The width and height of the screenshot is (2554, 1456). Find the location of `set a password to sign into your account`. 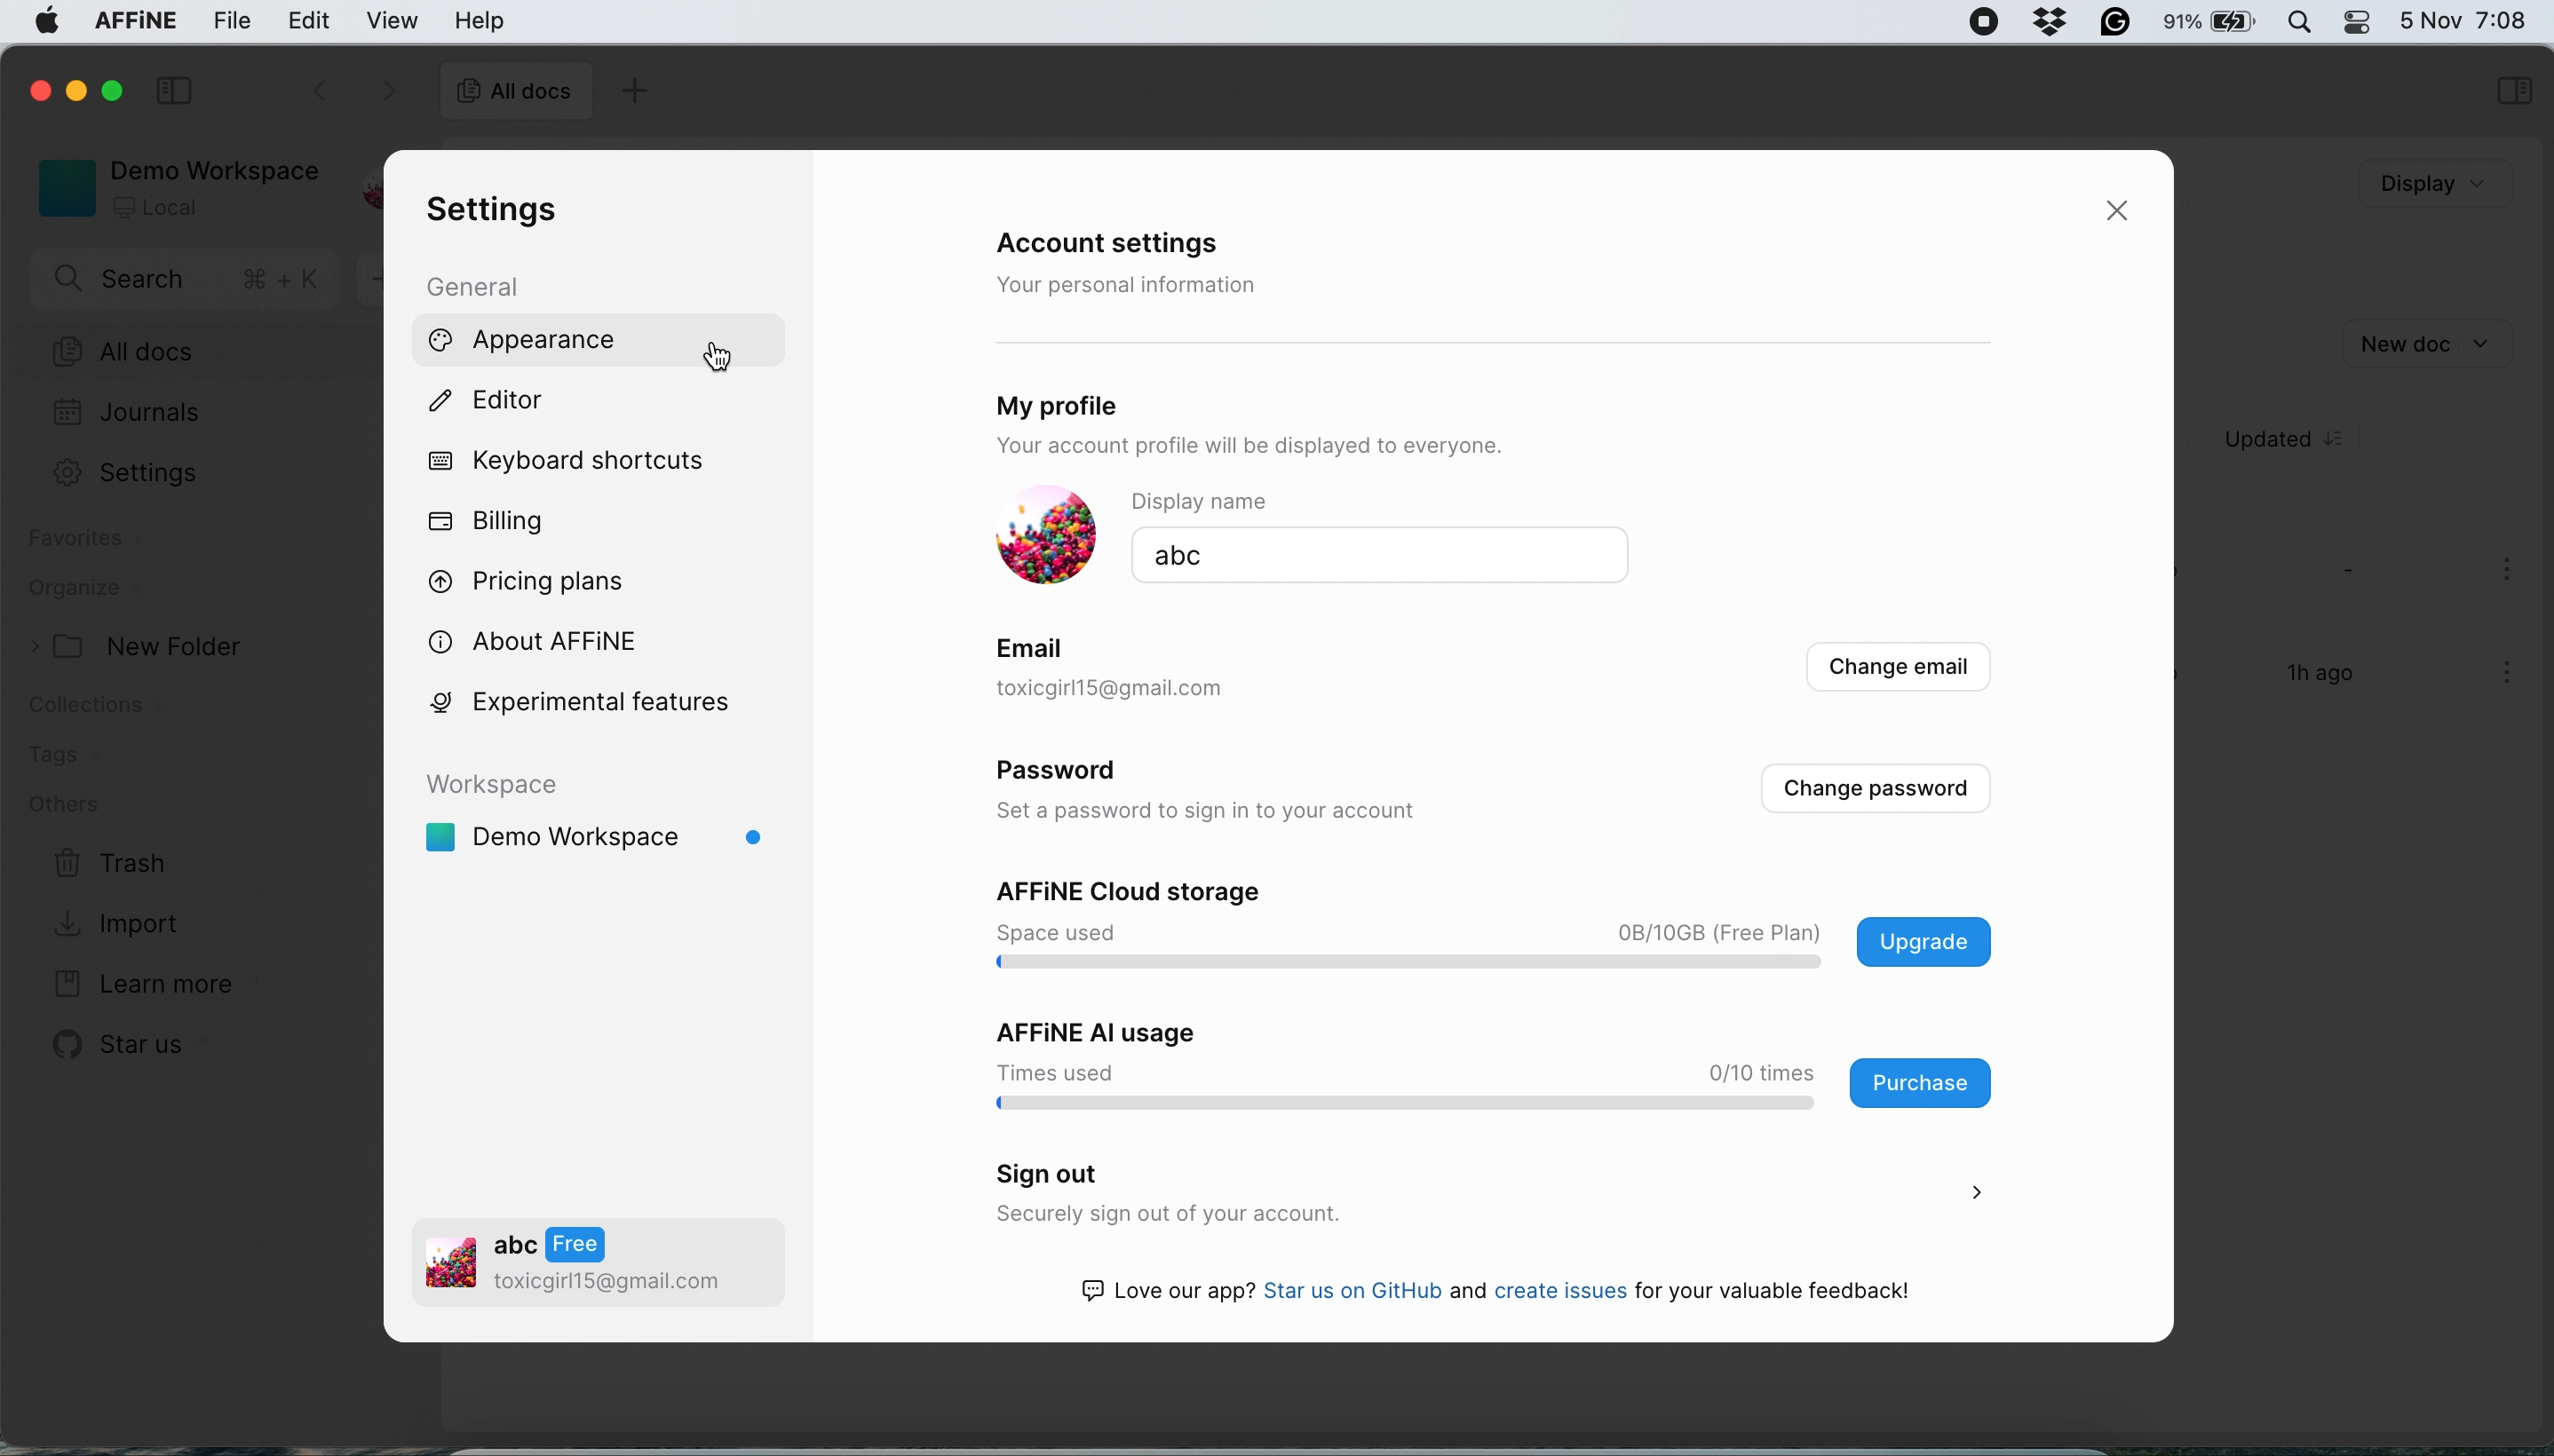

set a password to sign into your account is located at coordinates (1231, 807).